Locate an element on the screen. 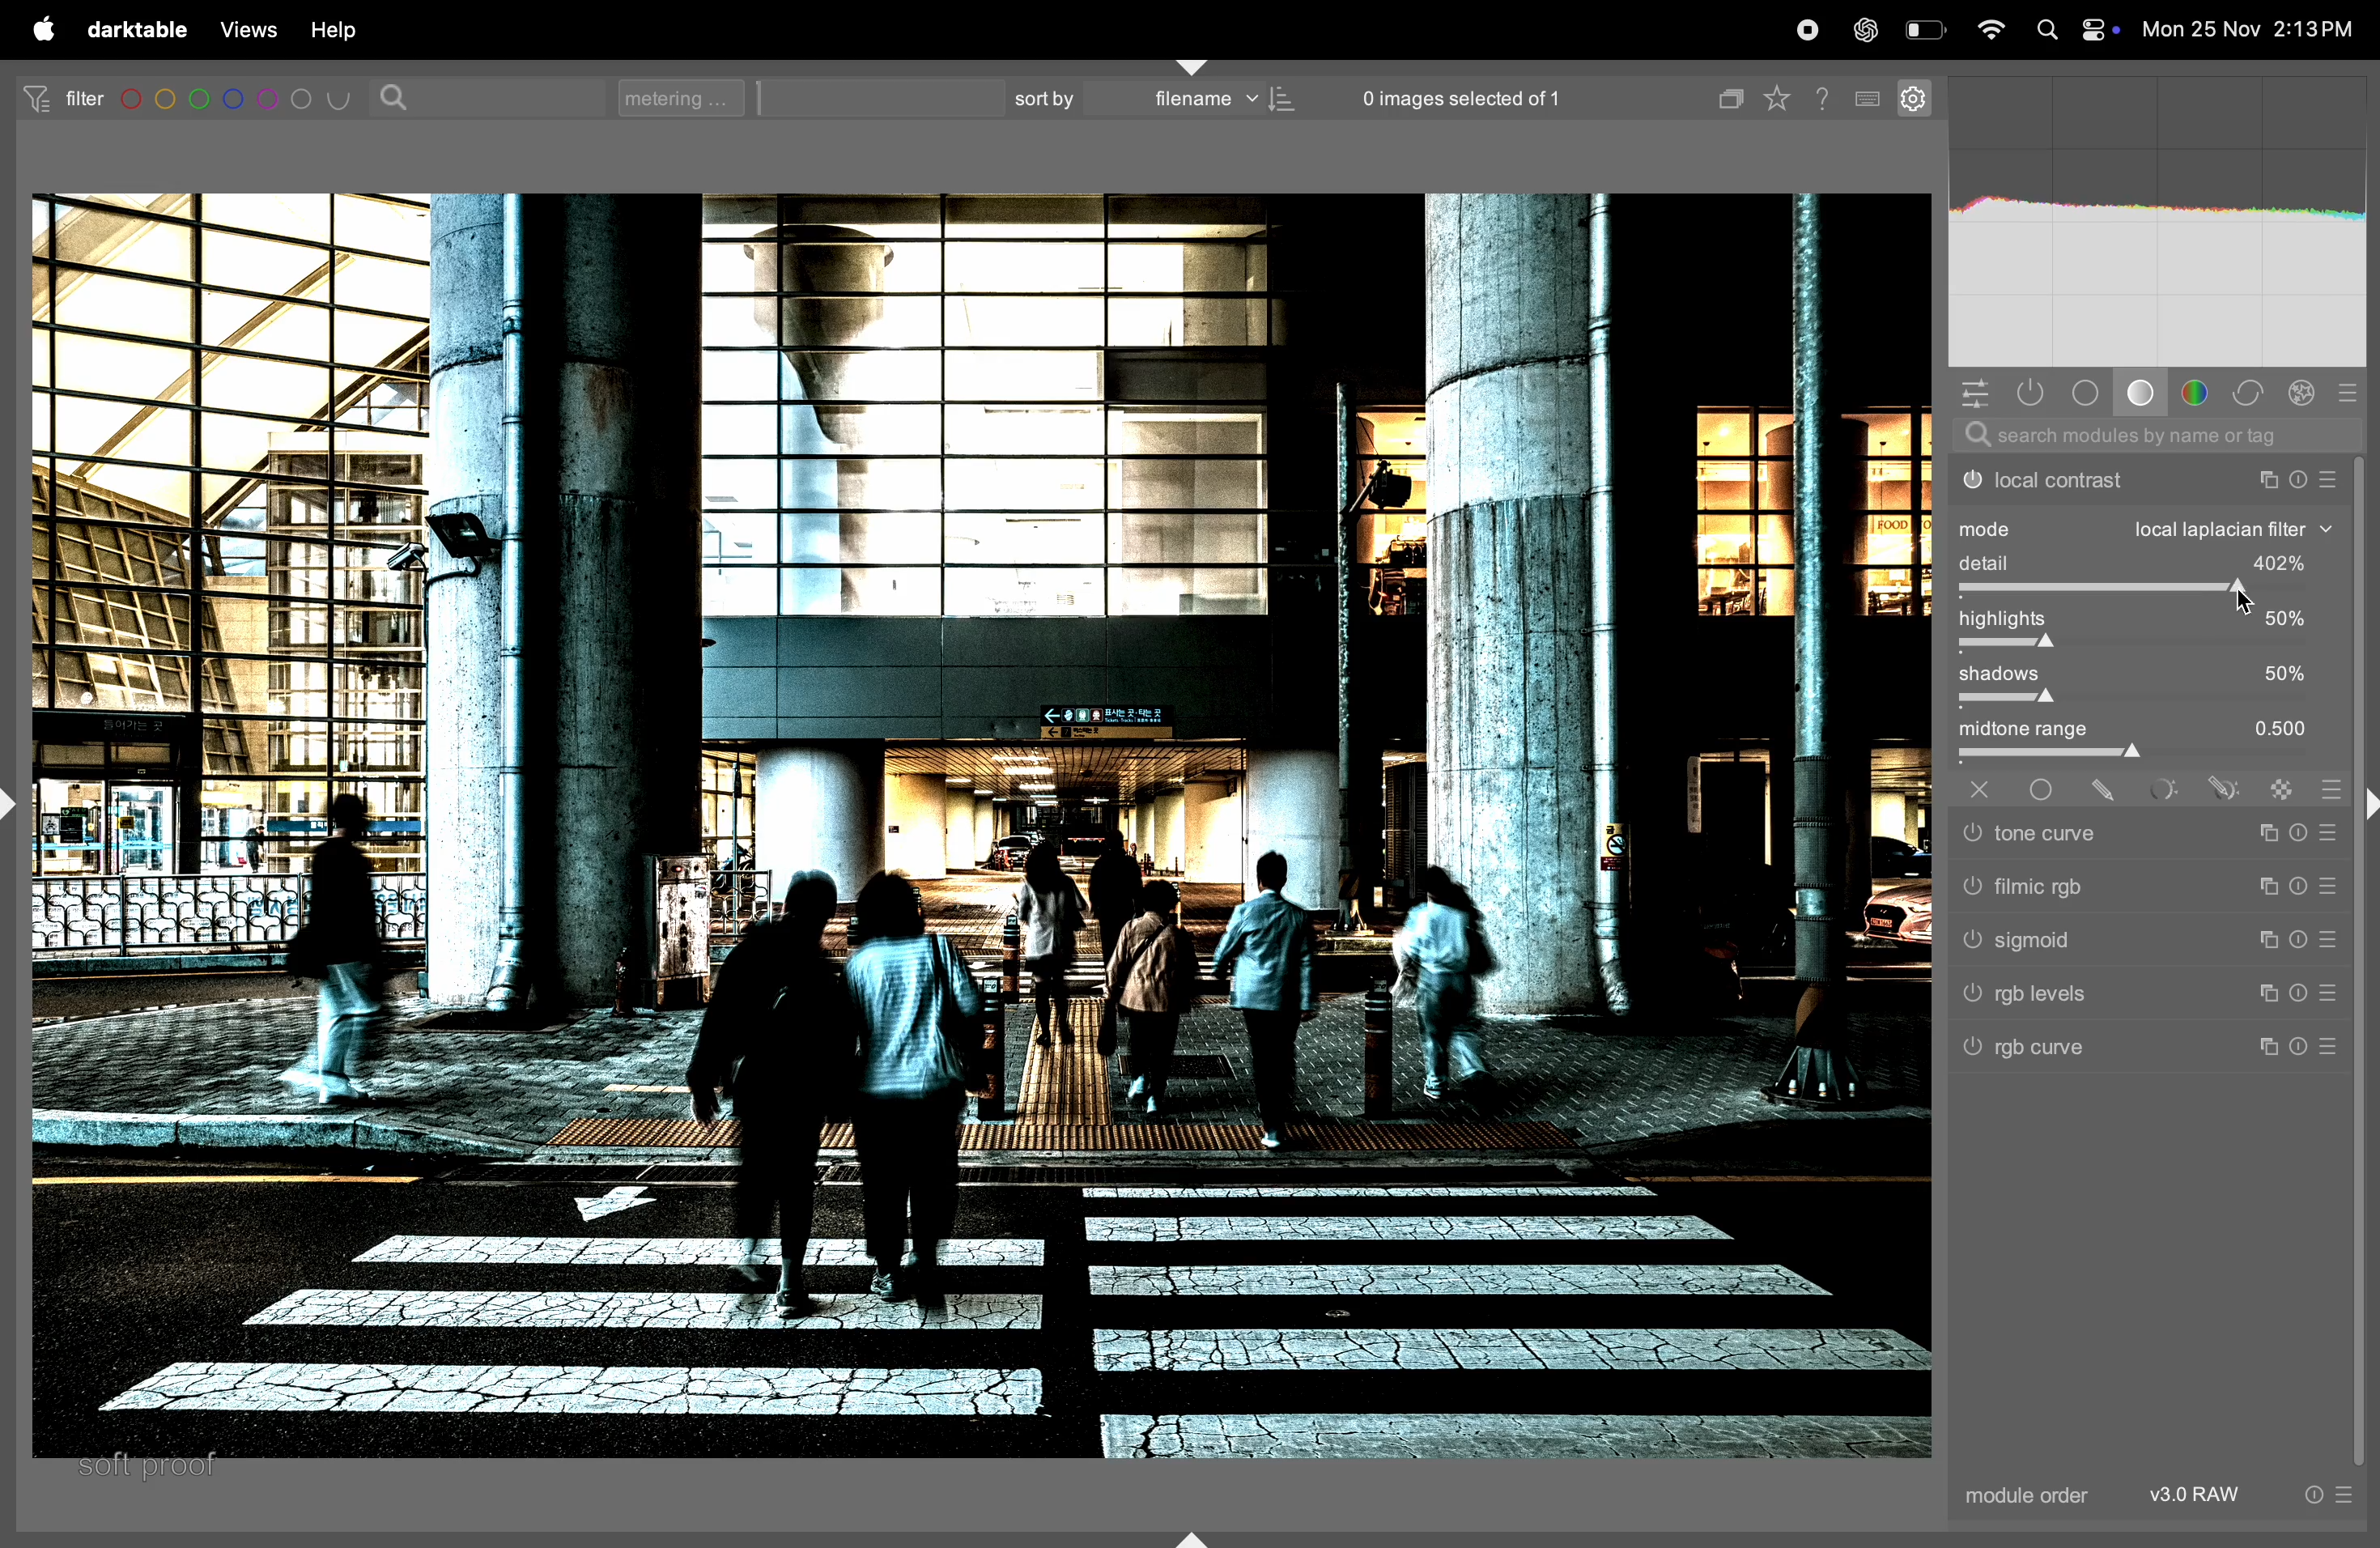  highlights is located at coordinates (2145, 620).